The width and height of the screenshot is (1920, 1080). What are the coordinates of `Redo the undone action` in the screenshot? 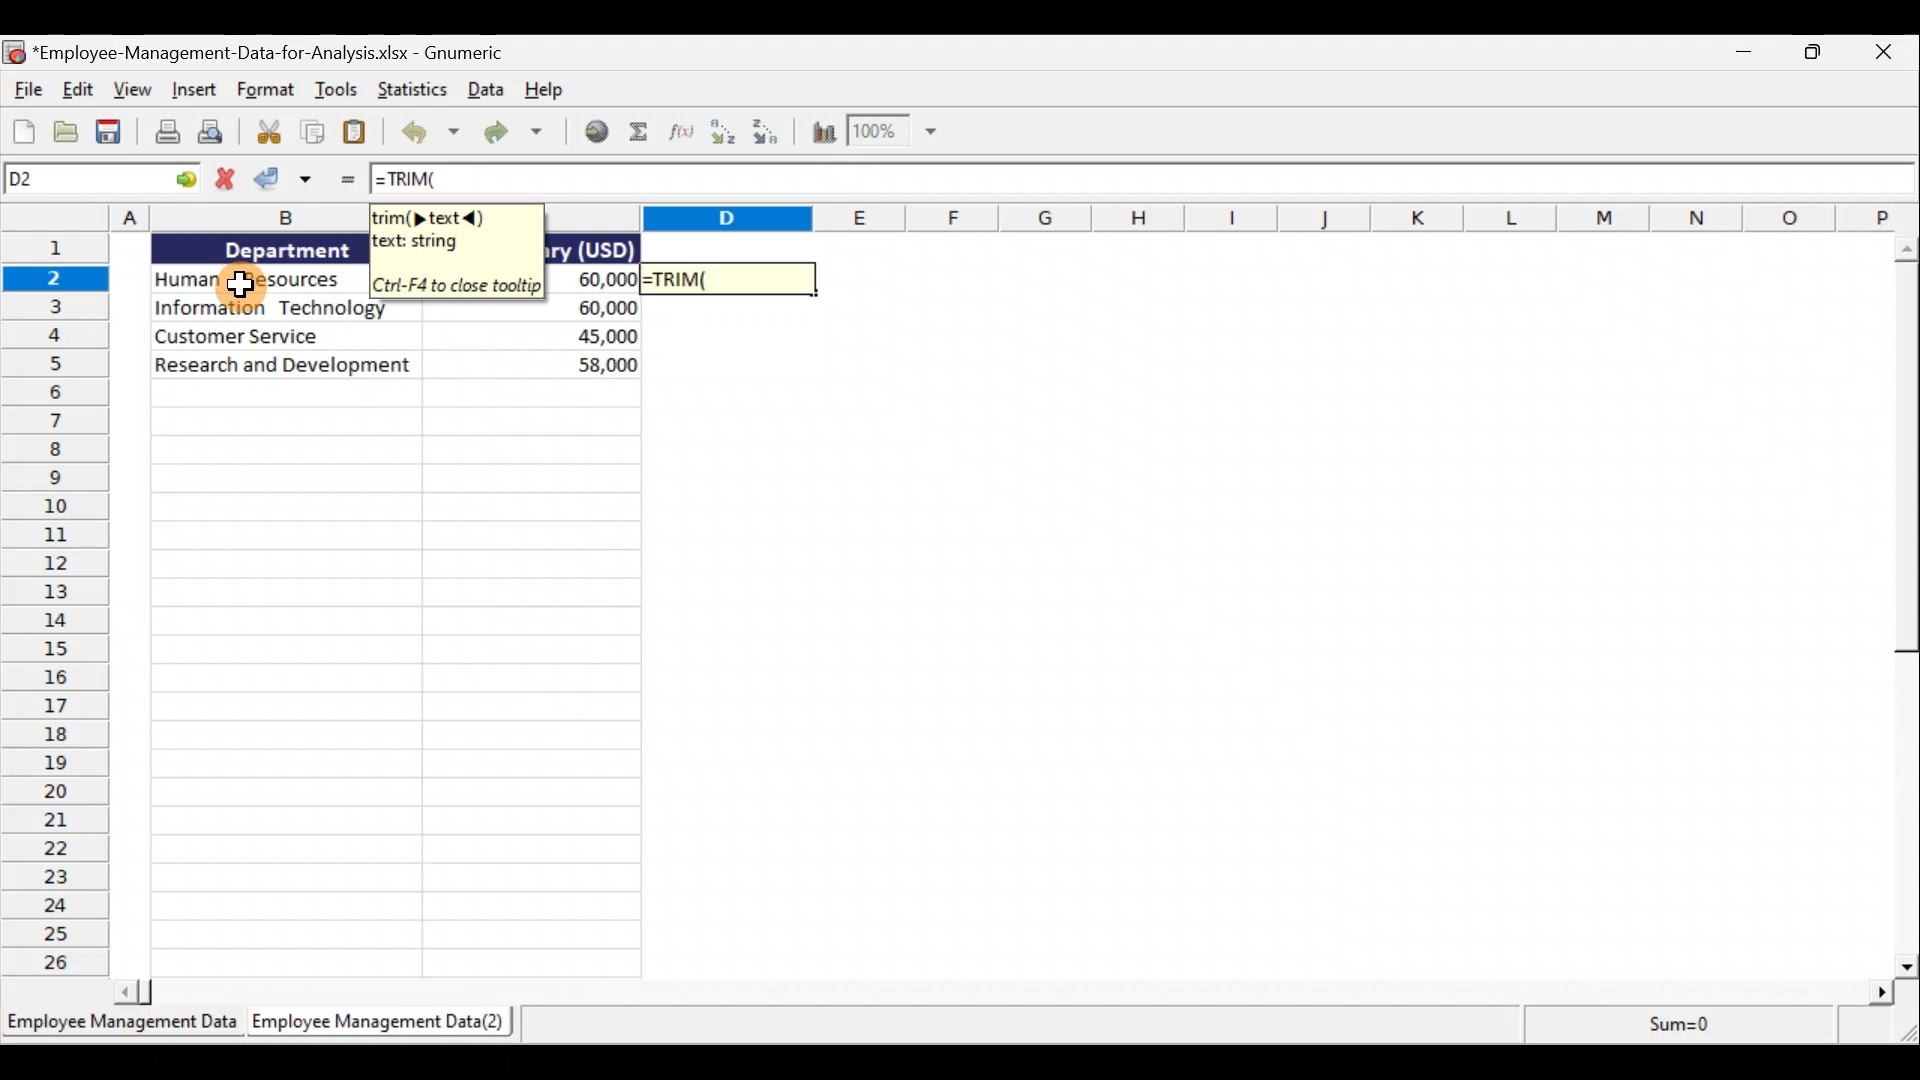 It's located at (521, 135).